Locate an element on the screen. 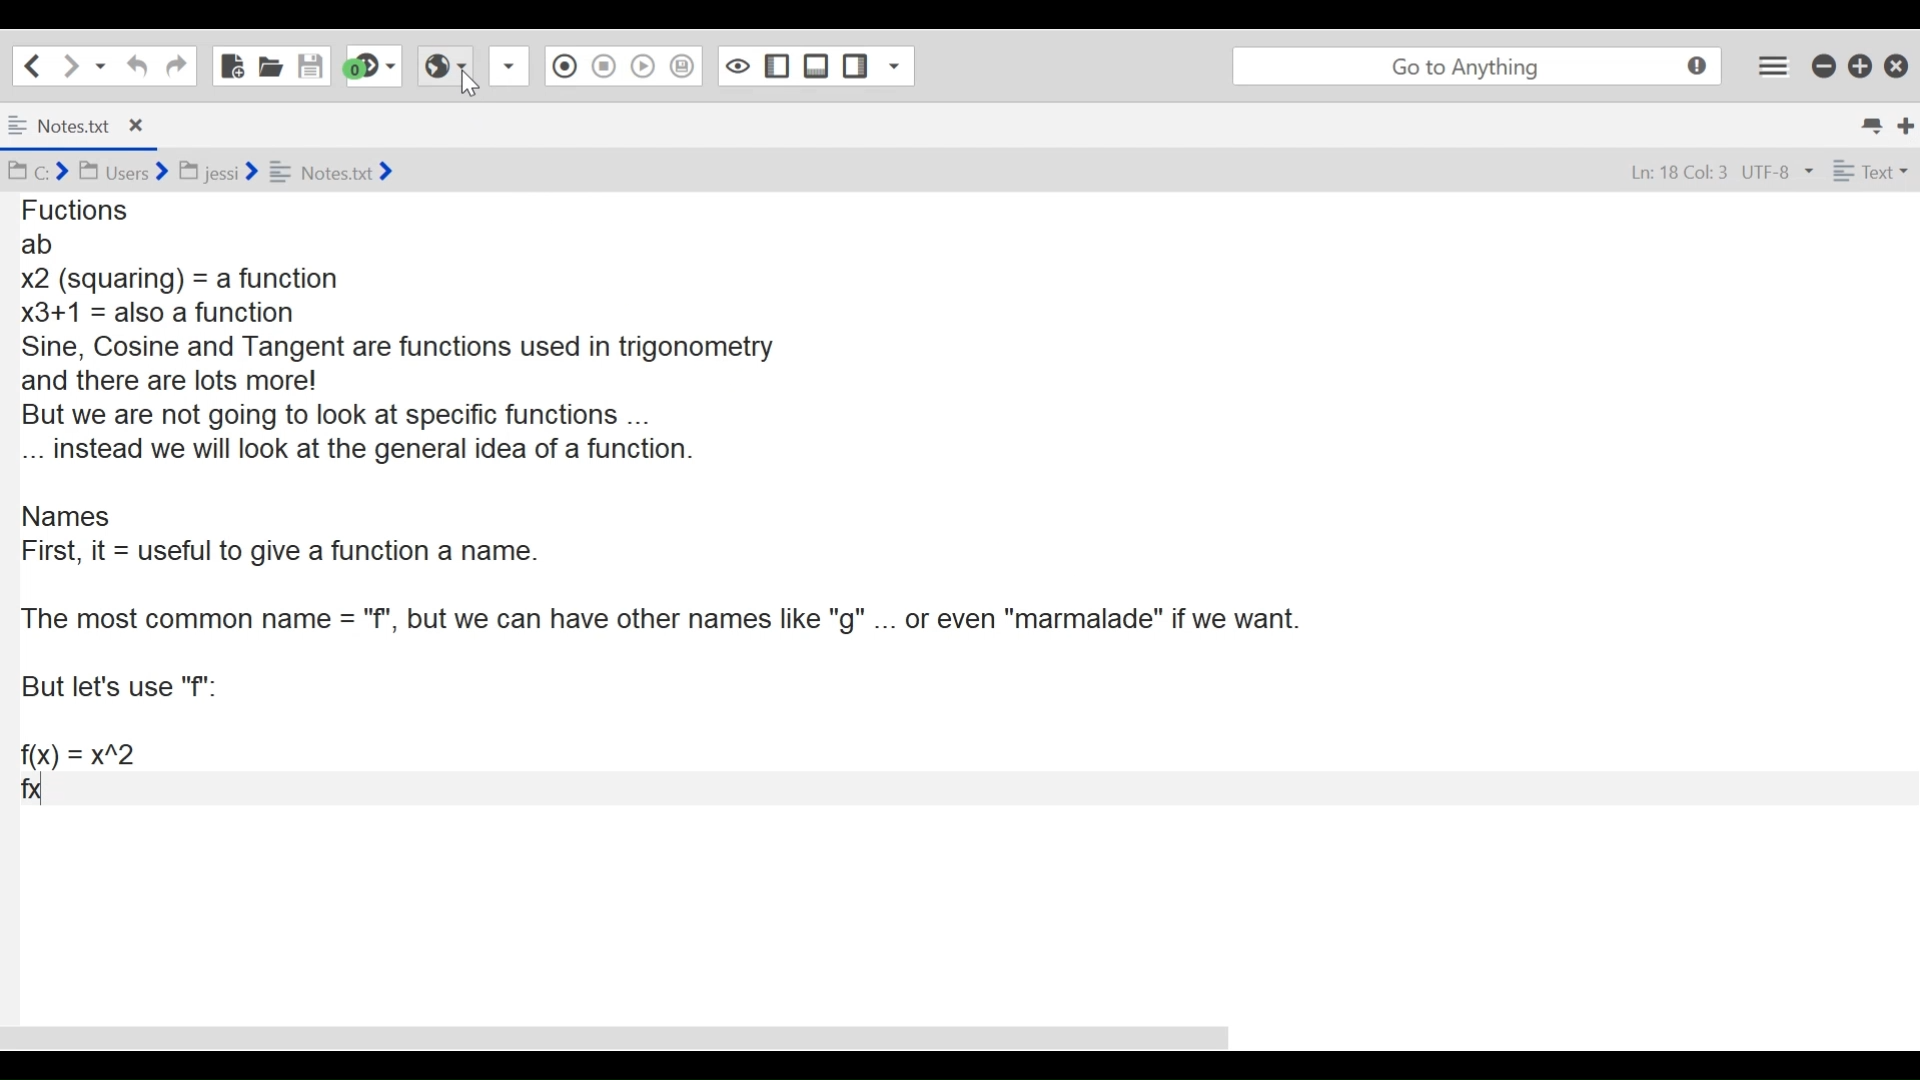  new file is located at coordinates (231, 64).